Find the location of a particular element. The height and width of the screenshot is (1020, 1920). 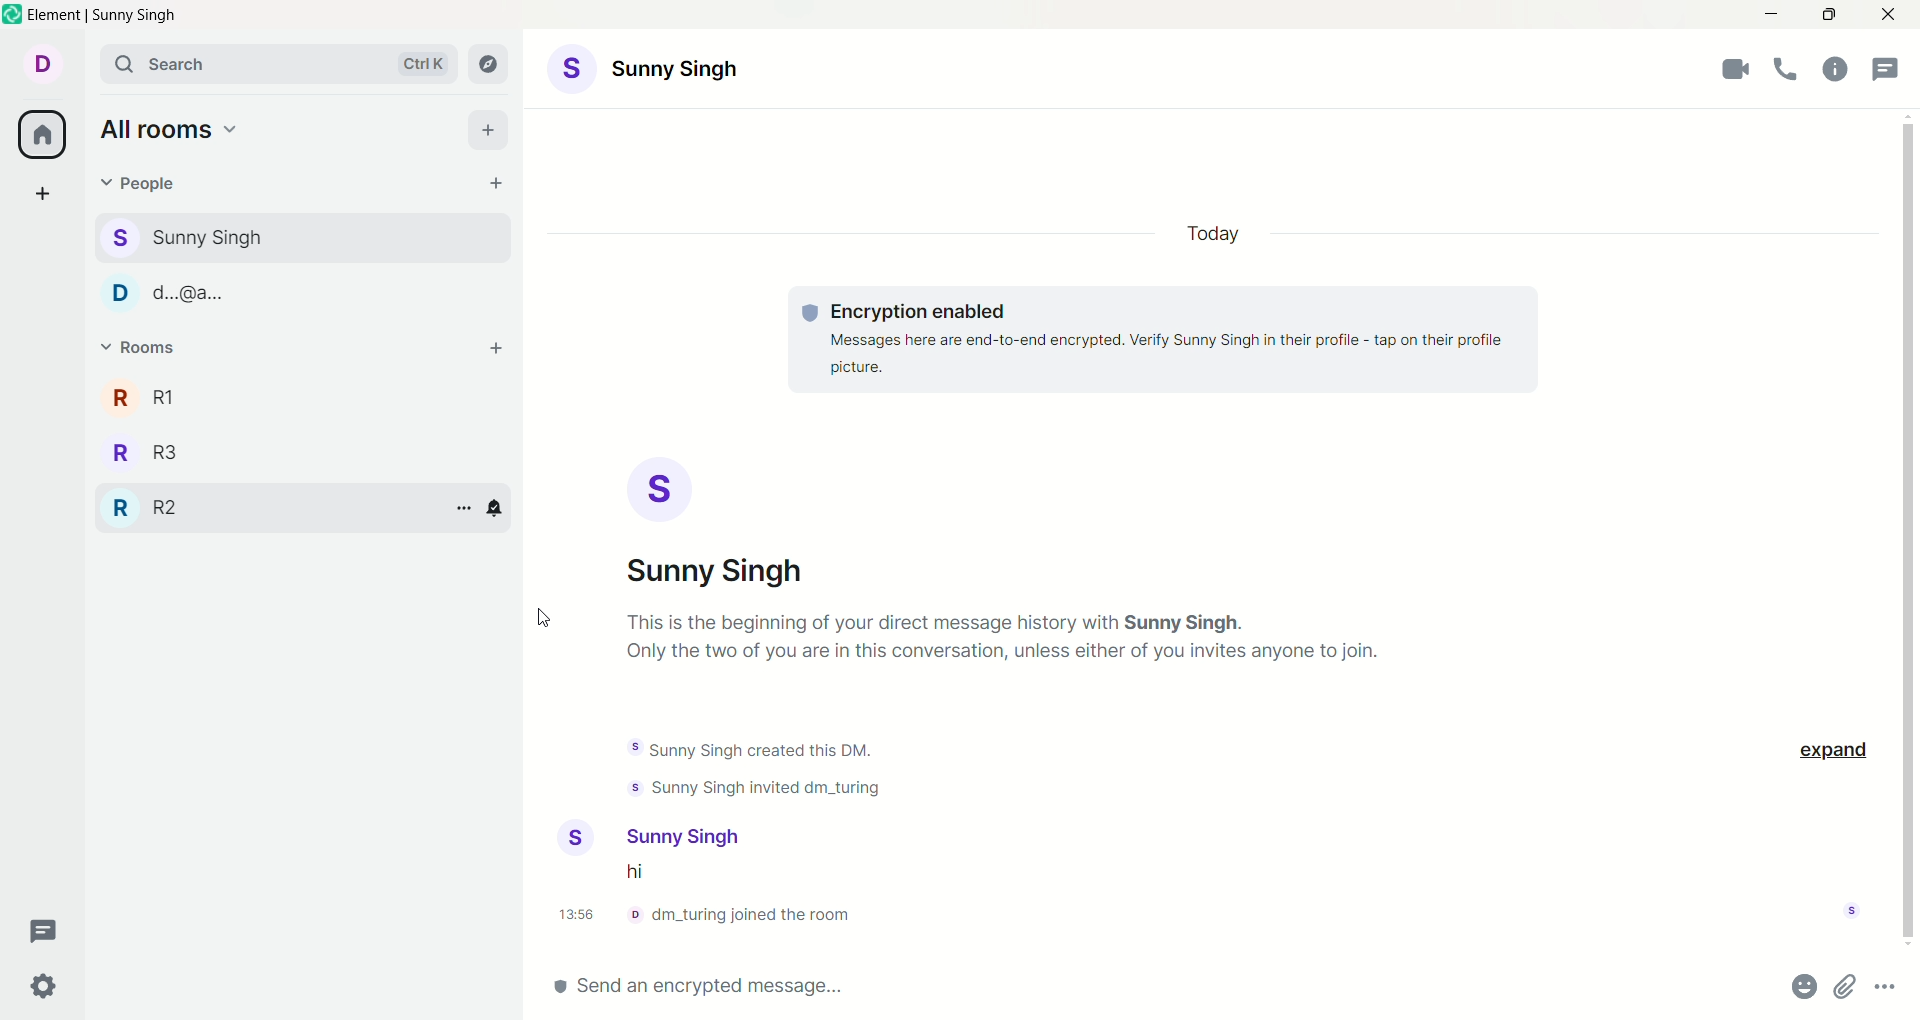

element is located at coordinates (95, 16).